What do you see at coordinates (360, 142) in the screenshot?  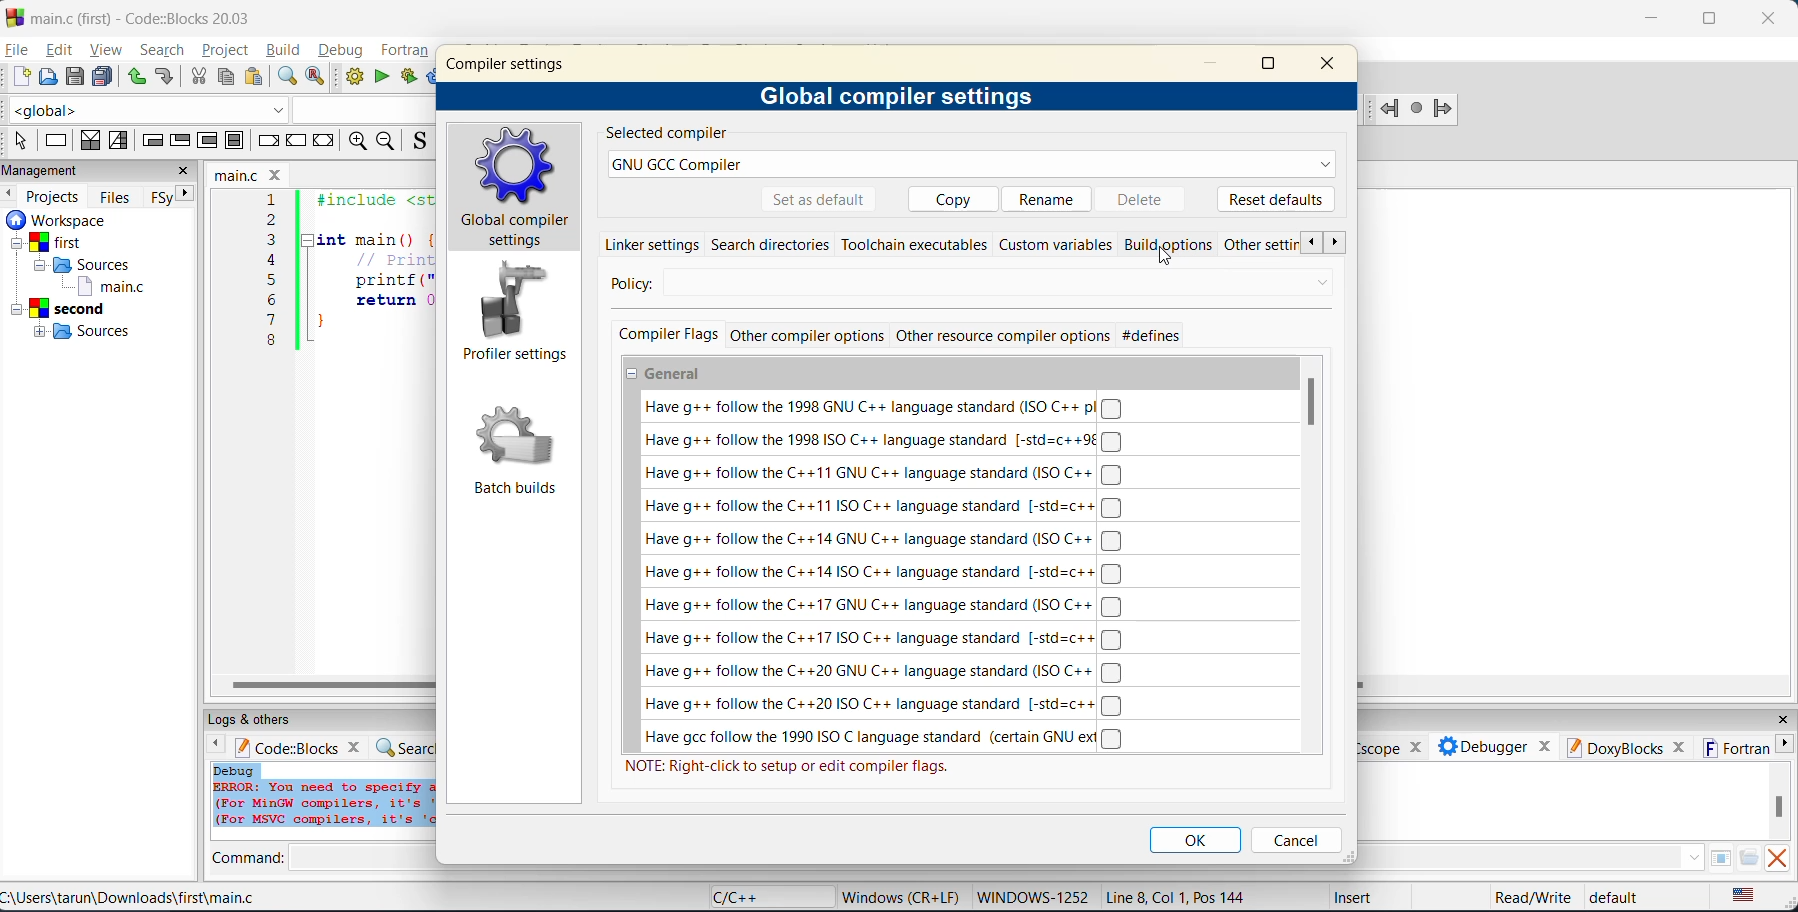 I see `zoom in` at bounding box center [360, 142].